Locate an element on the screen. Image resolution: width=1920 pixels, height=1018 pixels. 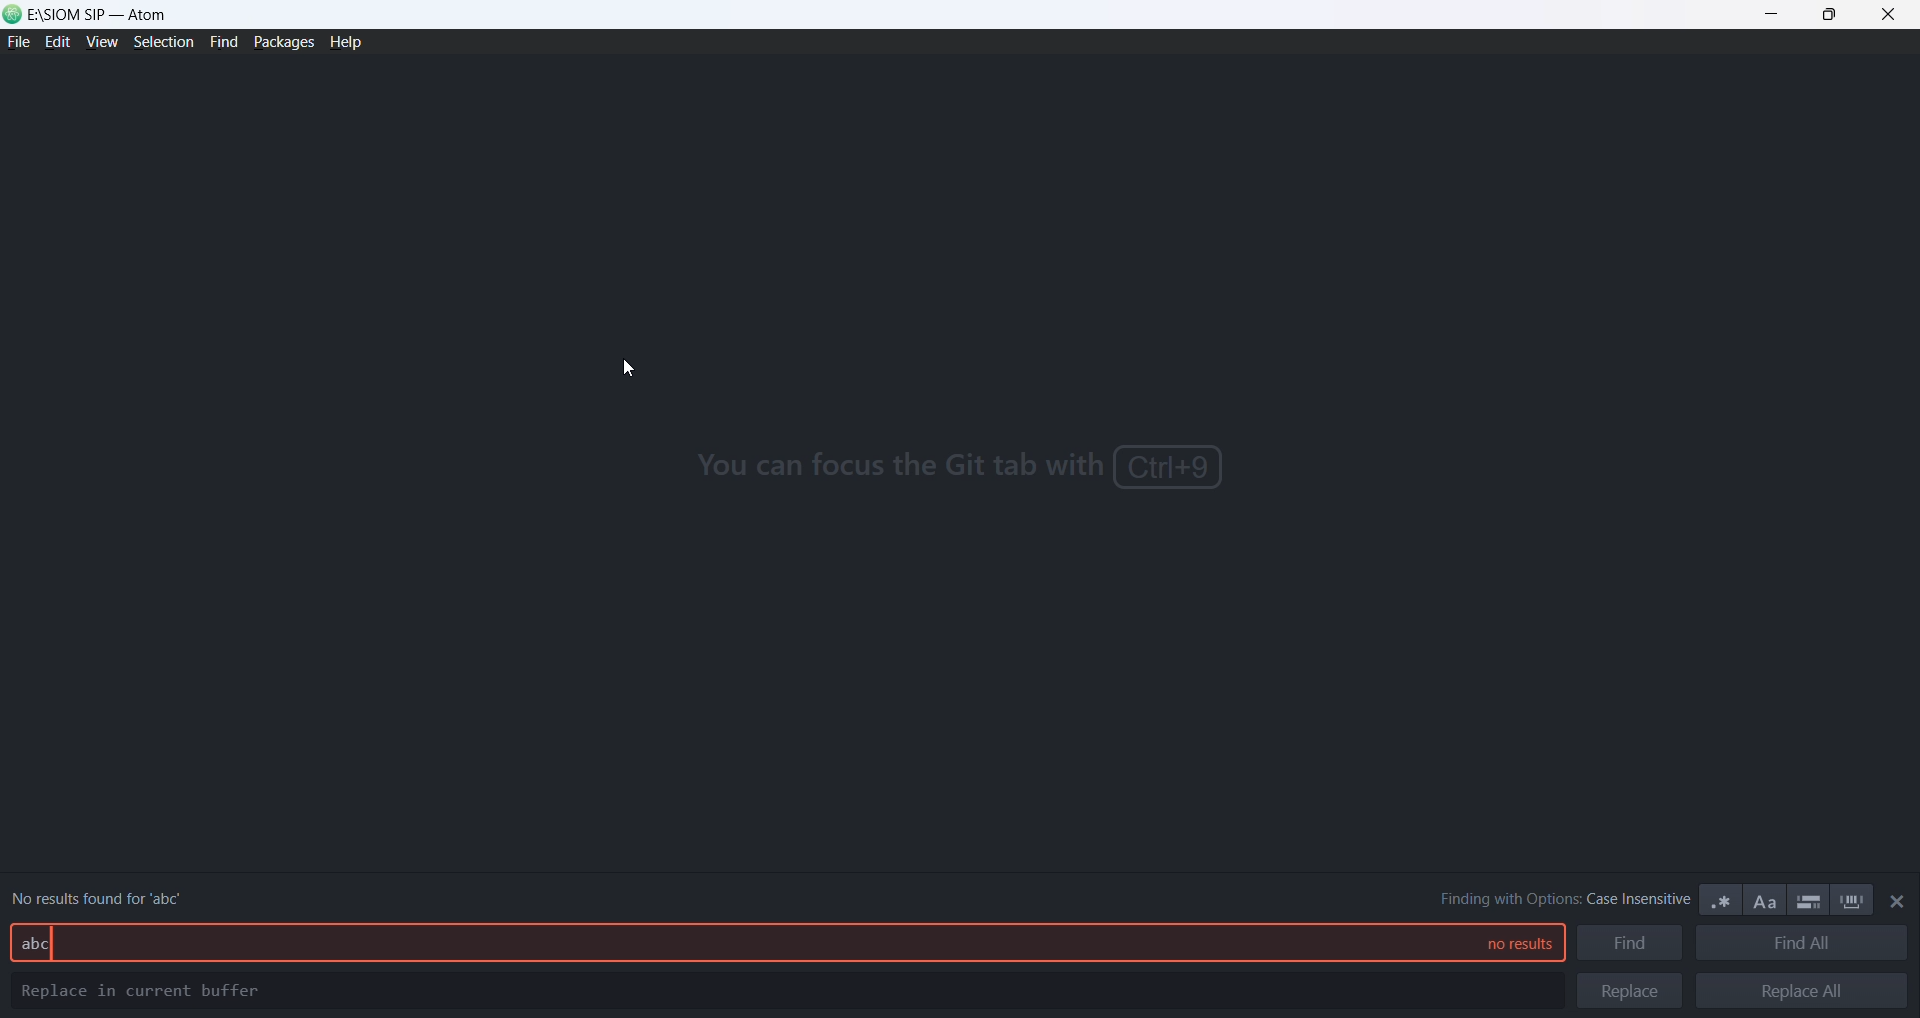
finding with options : case sensitive is located at coordinates (1552, 899).